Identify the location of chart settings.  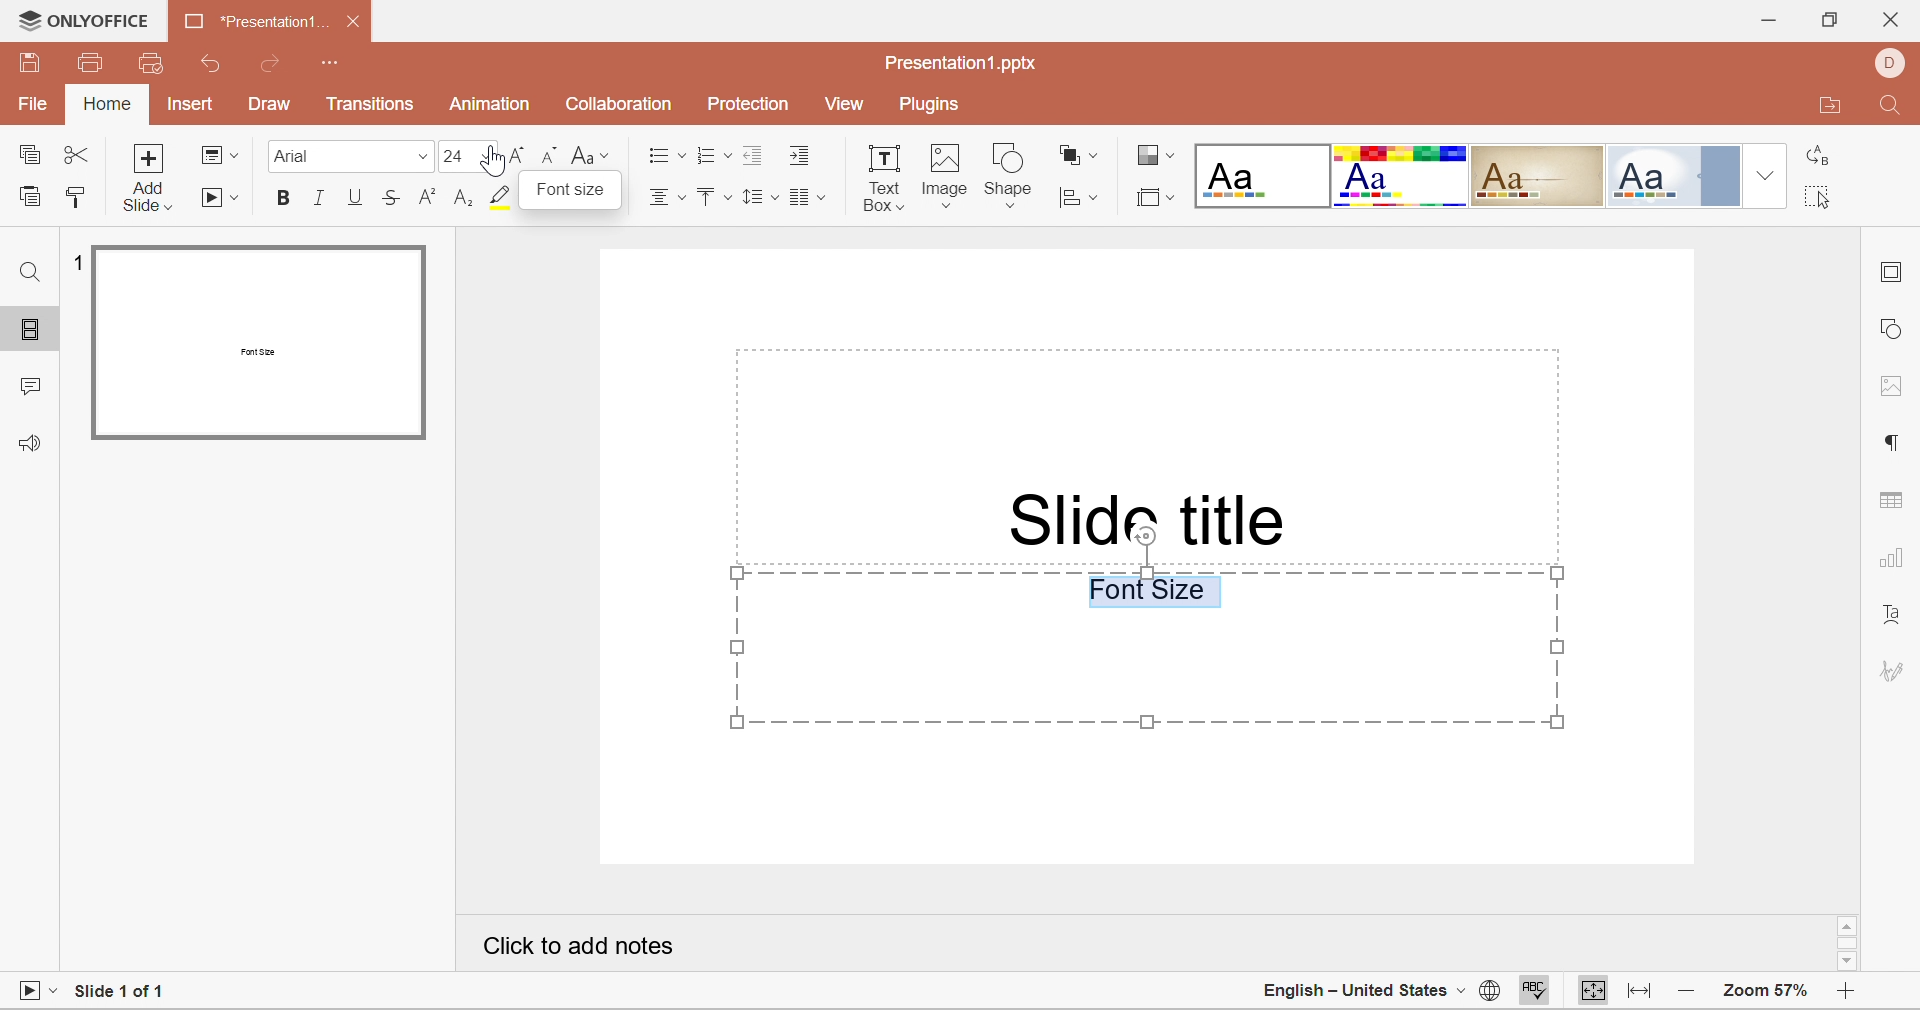
(1894, 563).